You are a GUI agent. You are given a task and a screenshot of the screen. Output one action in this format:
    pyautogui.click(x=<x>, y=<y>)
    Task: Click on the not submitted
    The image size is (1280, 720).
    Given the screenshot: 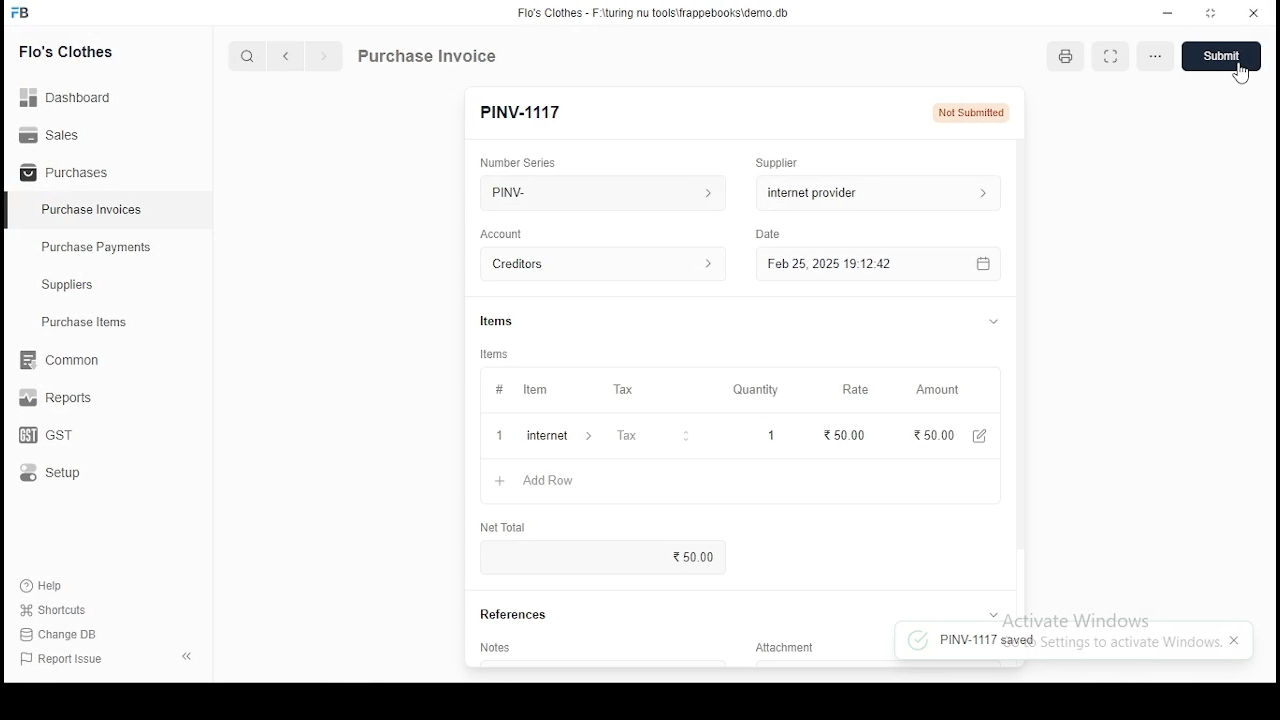 What is the action you would take?
    pyautogui.click(x=971, y=113)
    